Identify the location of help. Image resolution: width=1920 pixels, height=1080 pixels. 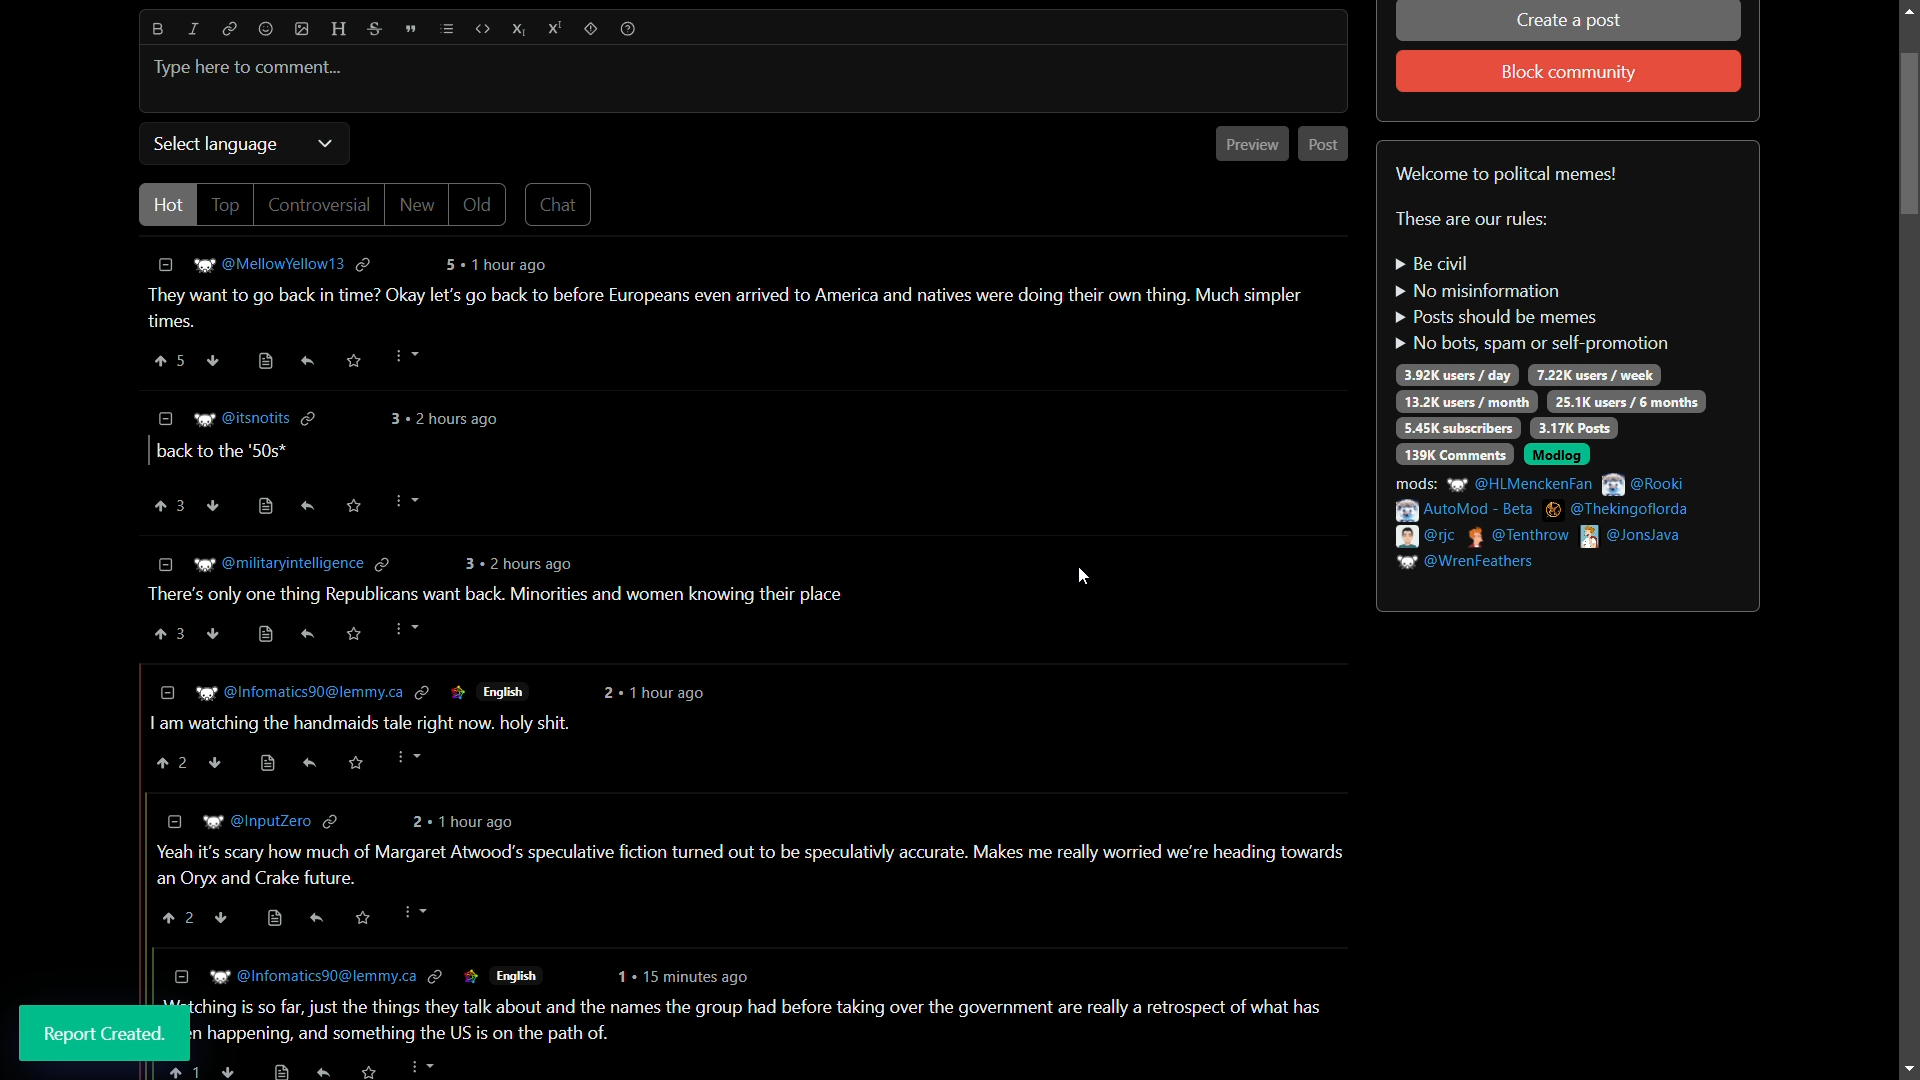
(628, 29).